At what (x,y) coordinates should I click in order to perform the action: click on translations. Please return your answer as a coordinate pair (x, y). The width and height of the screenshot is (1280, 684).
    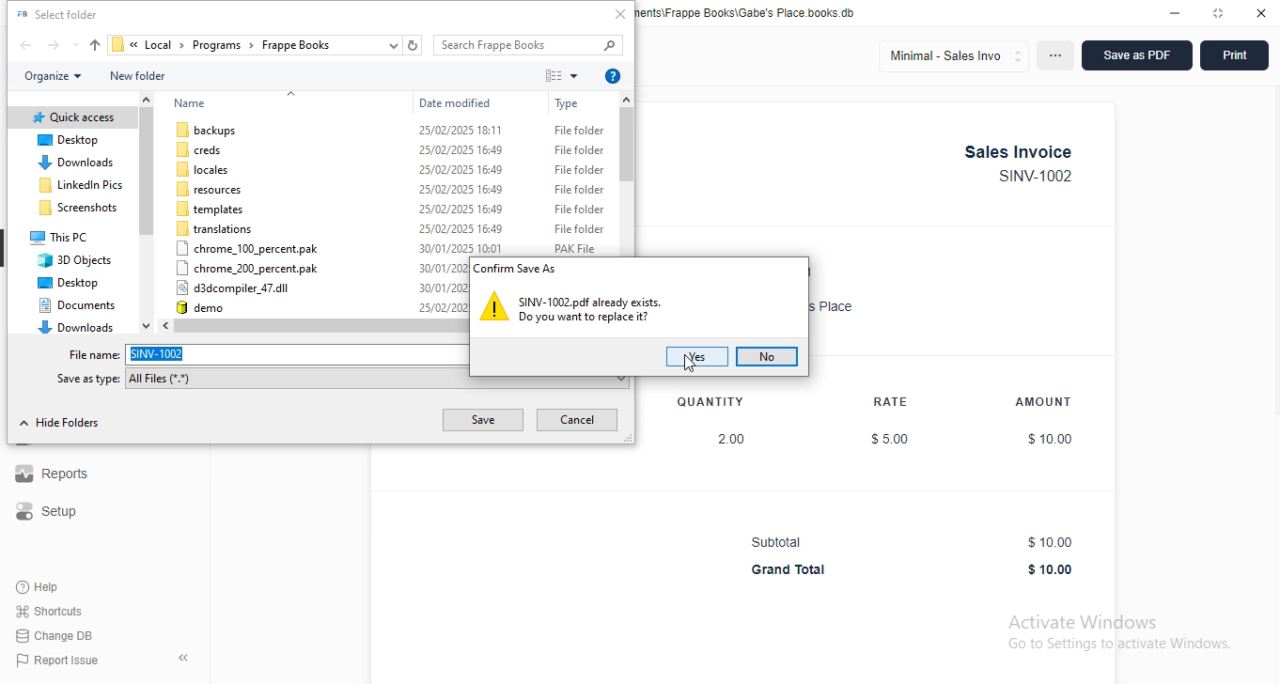
    Looking at the image, I should click on (213, 229).